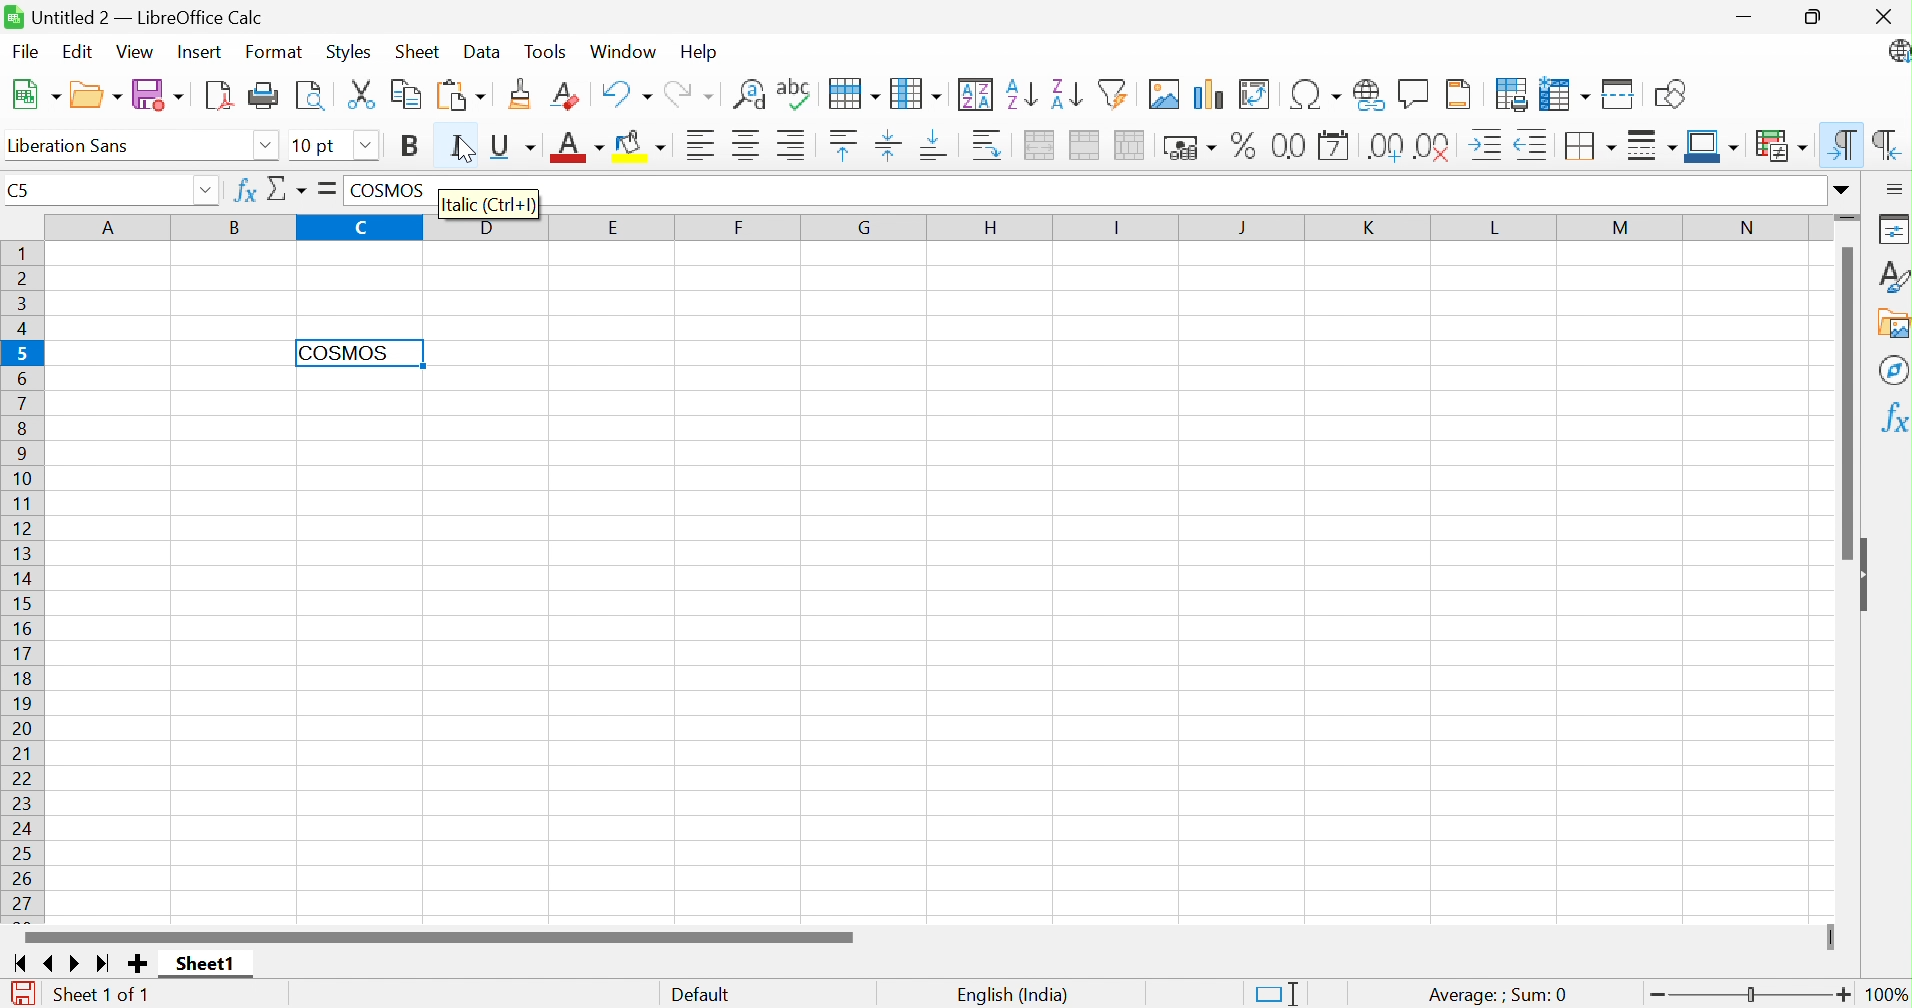  What do you see at coordinates (643, 143) in the screenshot?
I see `Background color` at bounding box center [643, 143].